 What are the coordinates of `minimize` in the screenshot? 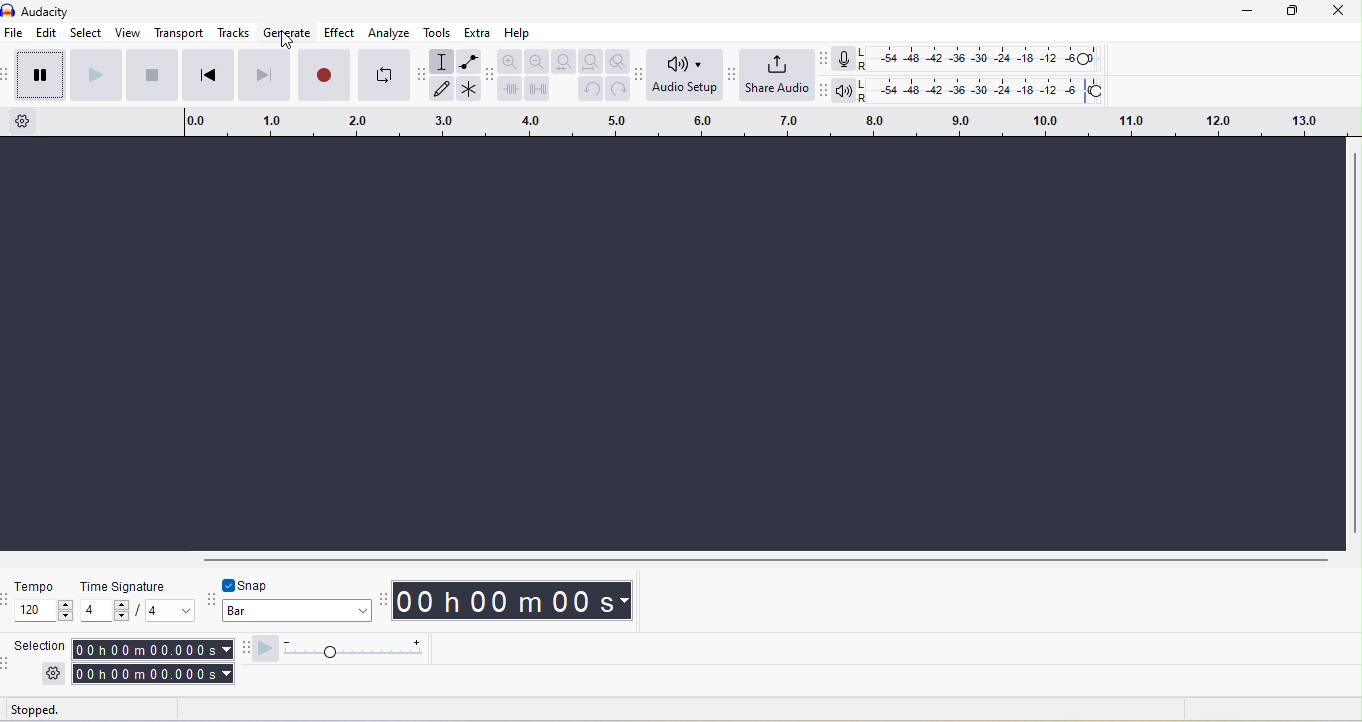 It's located at (1250, 11).